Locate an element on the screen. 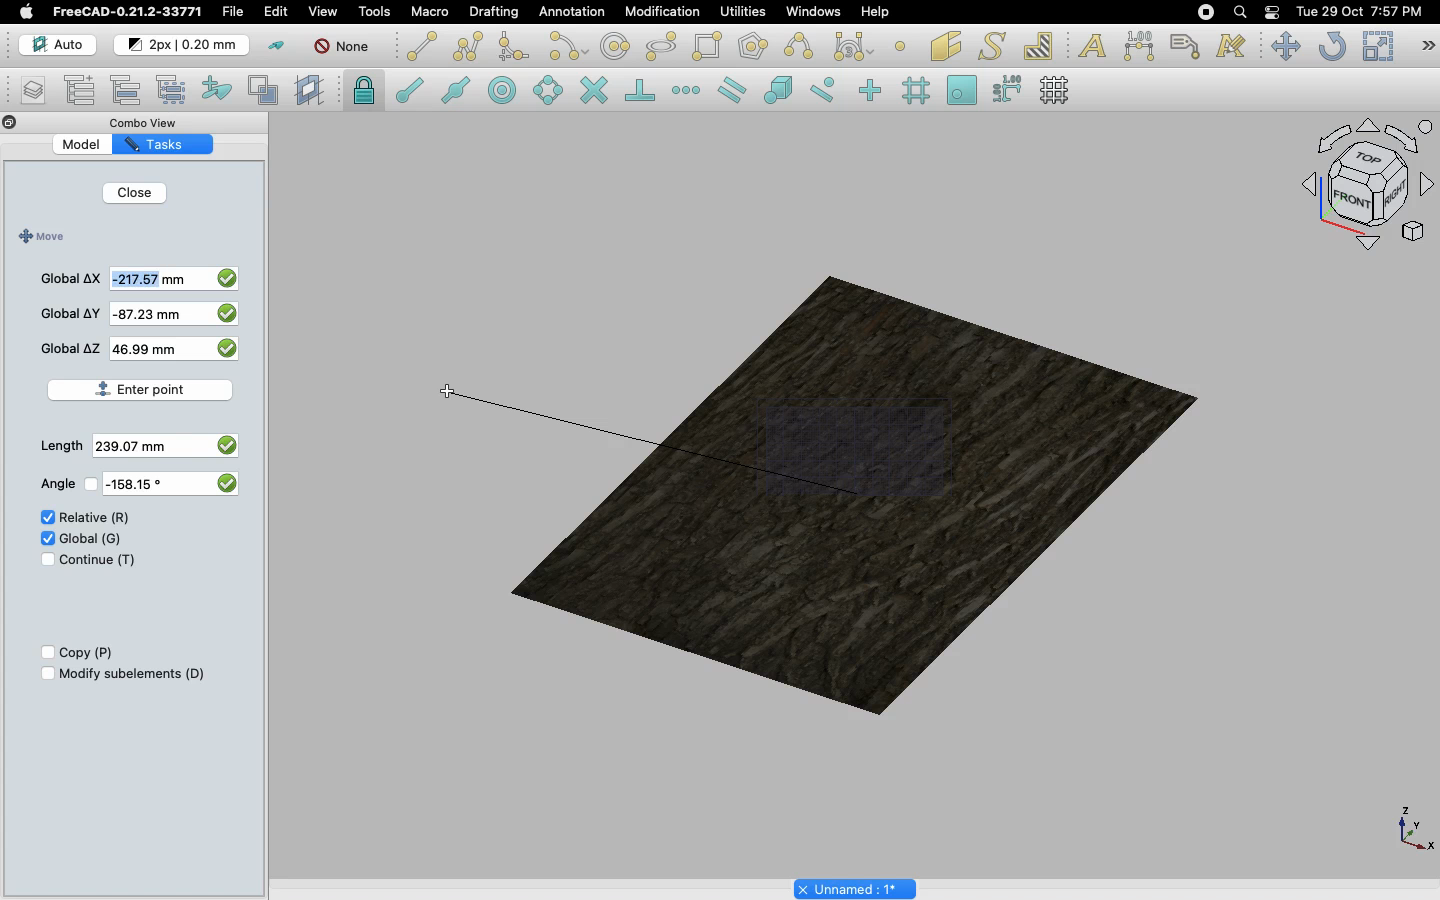 The height and width of the screenshot is (900, 1440). Text is located at coordinates (1092, 47).